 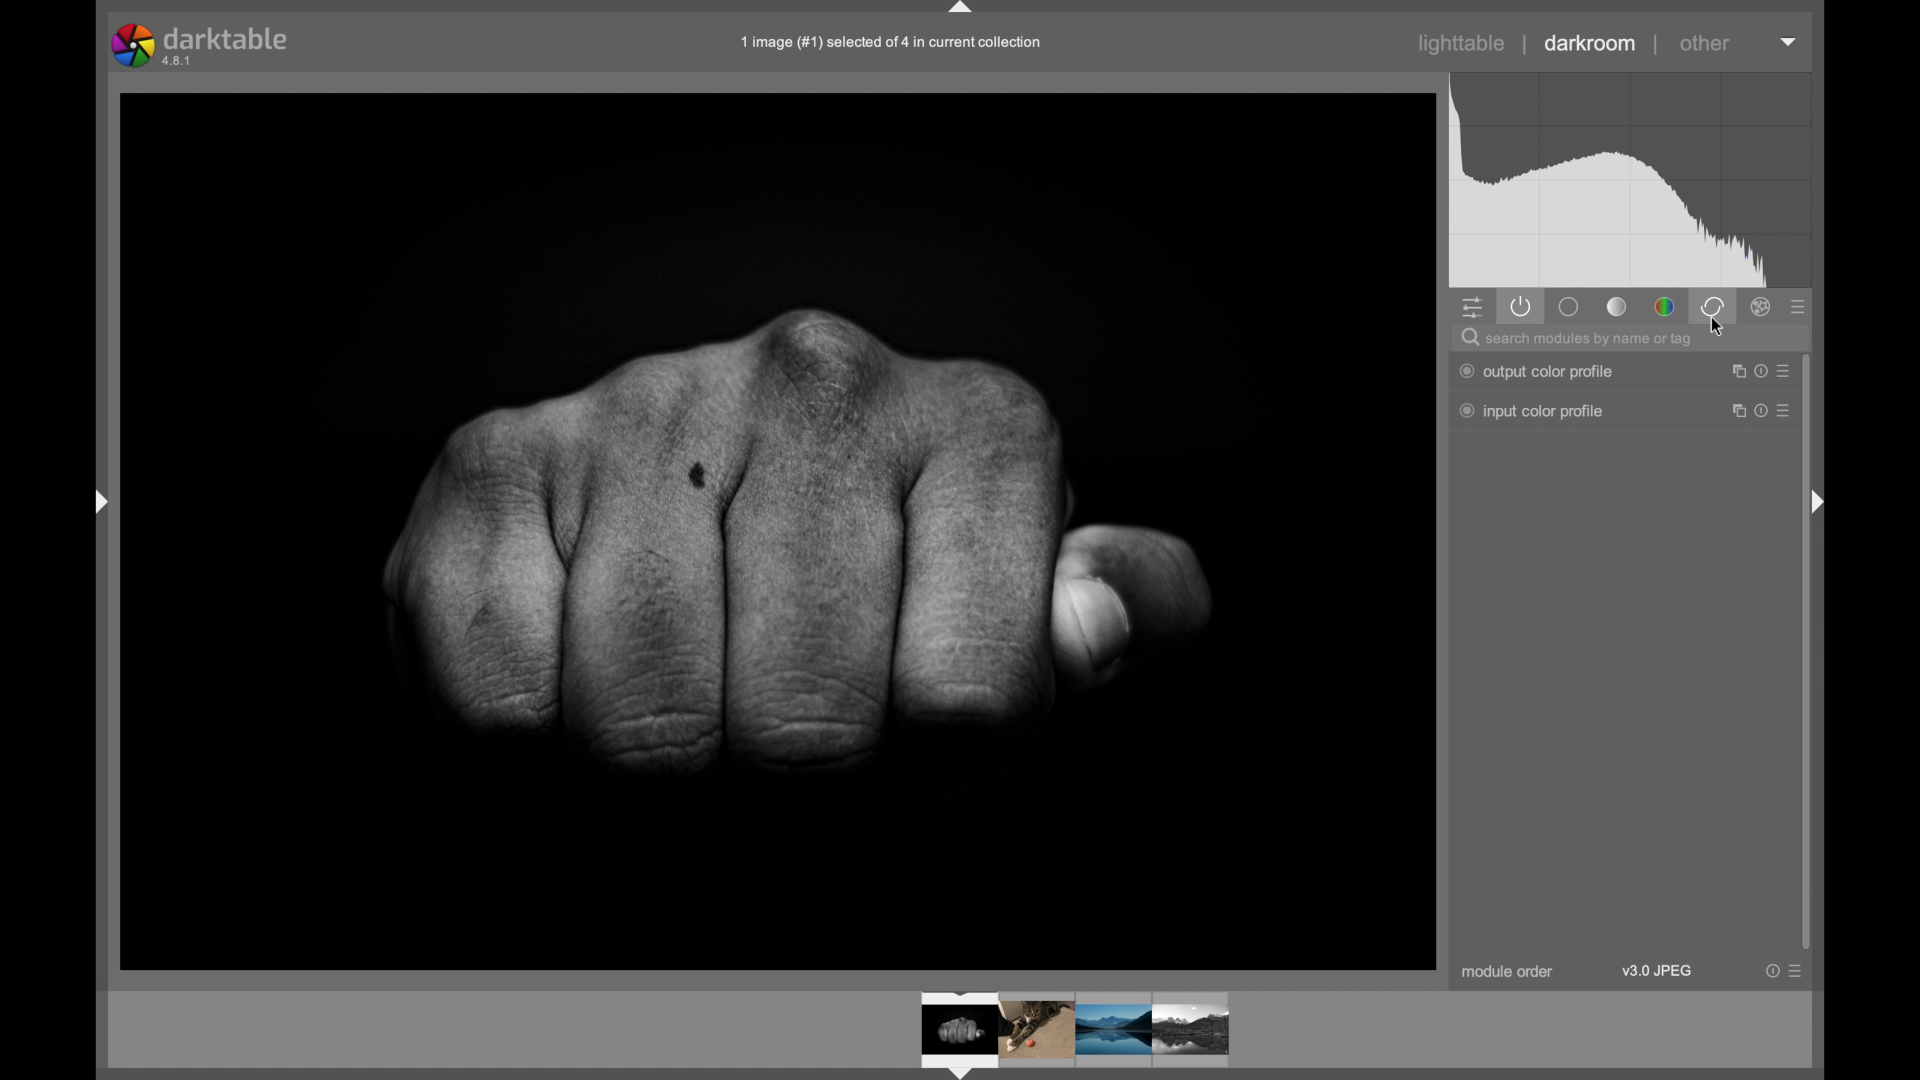 What do you see at coordinates (1712, 306) in the screenshot?
I see `correct` at bounding box center [1712, 306].